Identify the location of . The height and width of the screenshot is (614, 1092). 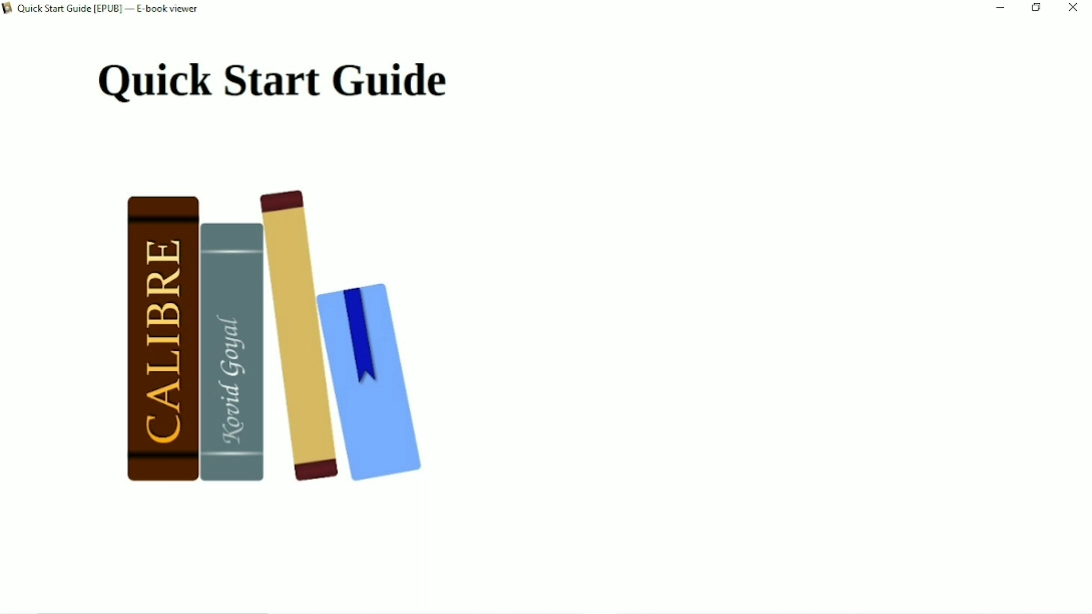
(1073, 8).